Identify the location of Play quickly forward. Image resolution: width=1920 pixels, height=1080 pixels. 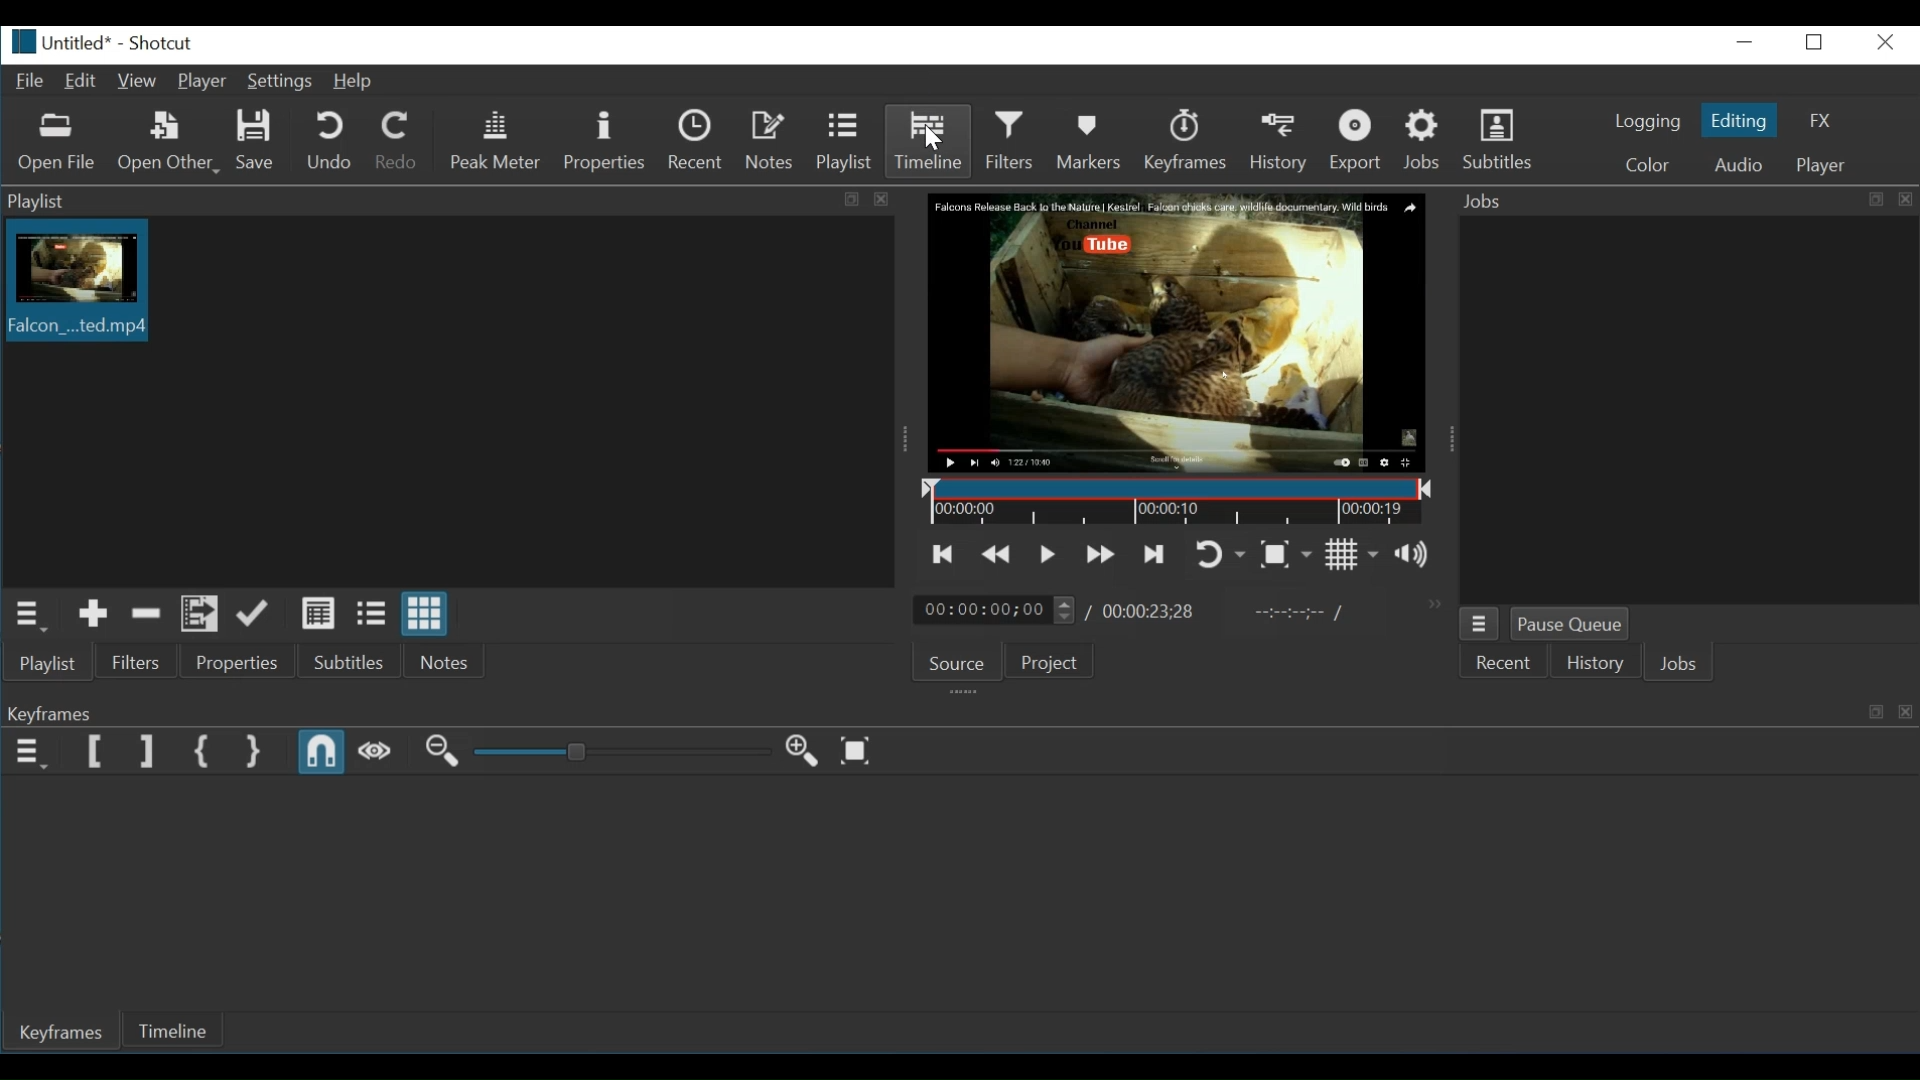
(1101, 553).